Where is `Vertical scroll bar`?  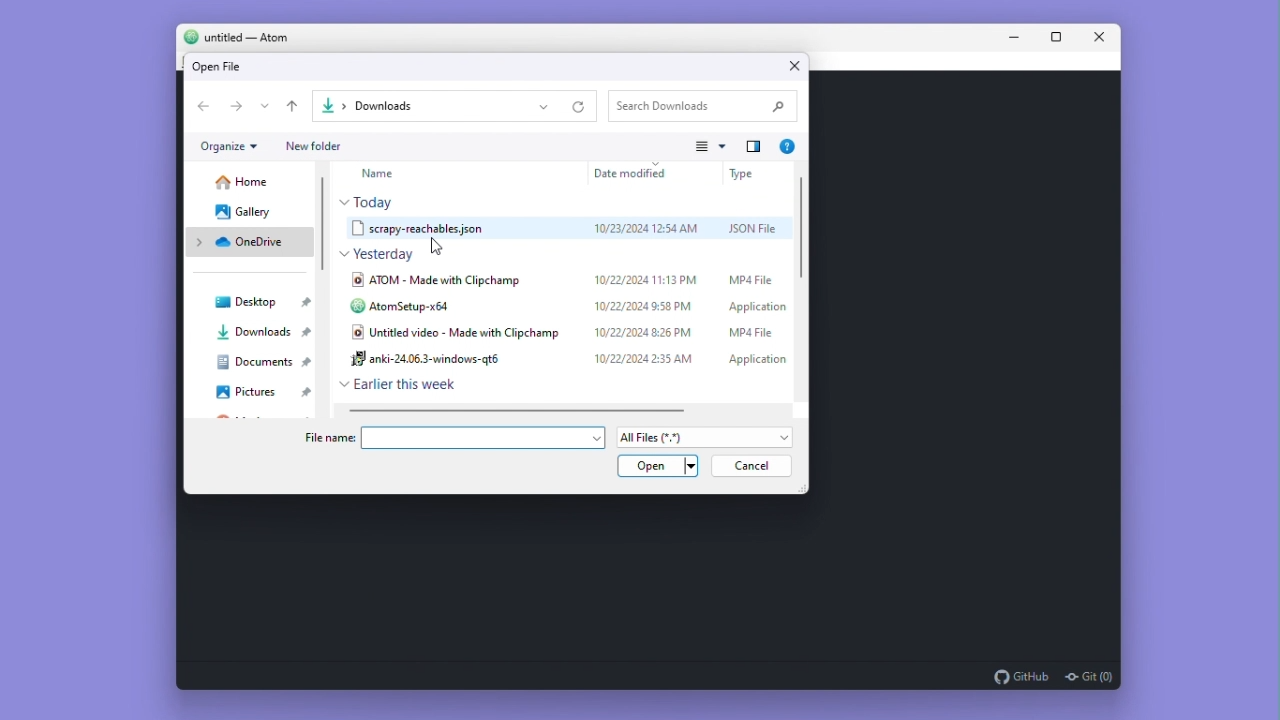 Vertical scroll bar is located at coordinates (319, 222).